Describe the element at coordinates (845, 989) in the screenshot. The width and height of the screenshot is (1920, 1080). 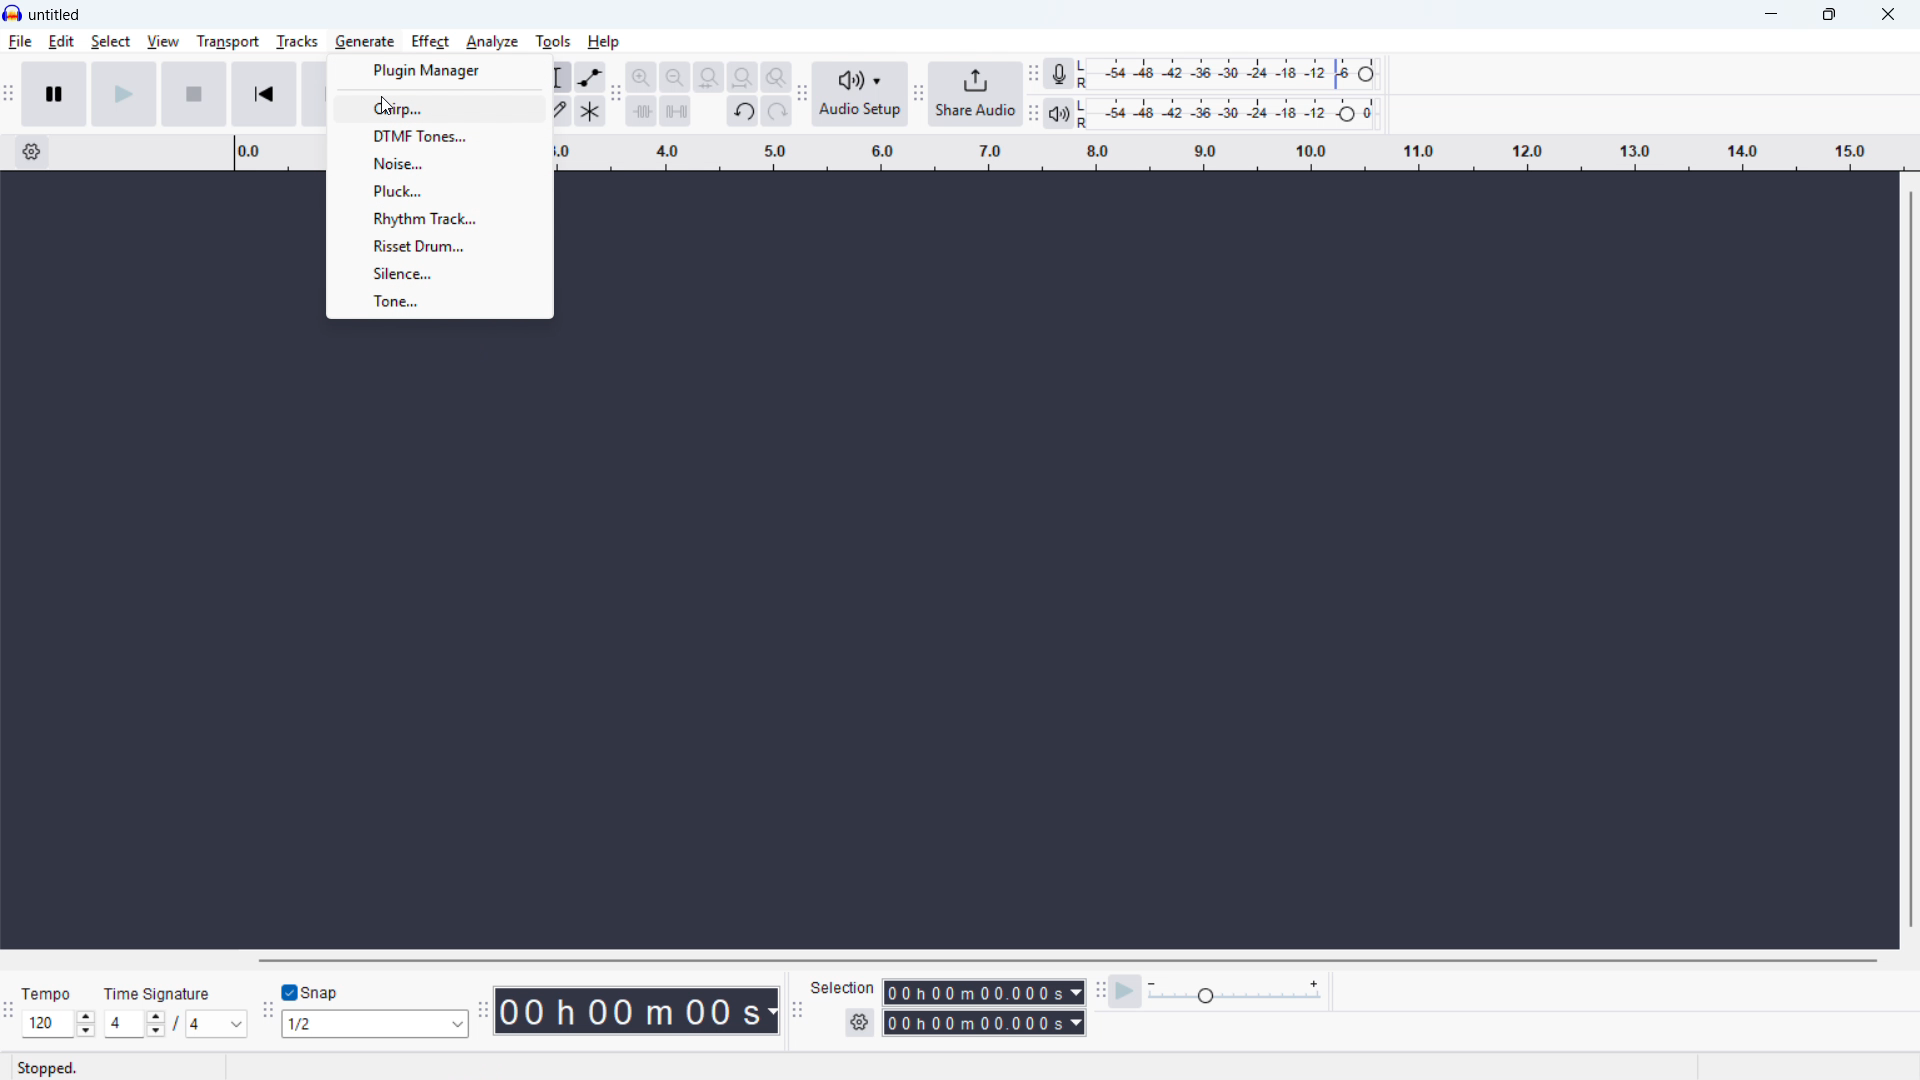
I see `Selection` at that location.